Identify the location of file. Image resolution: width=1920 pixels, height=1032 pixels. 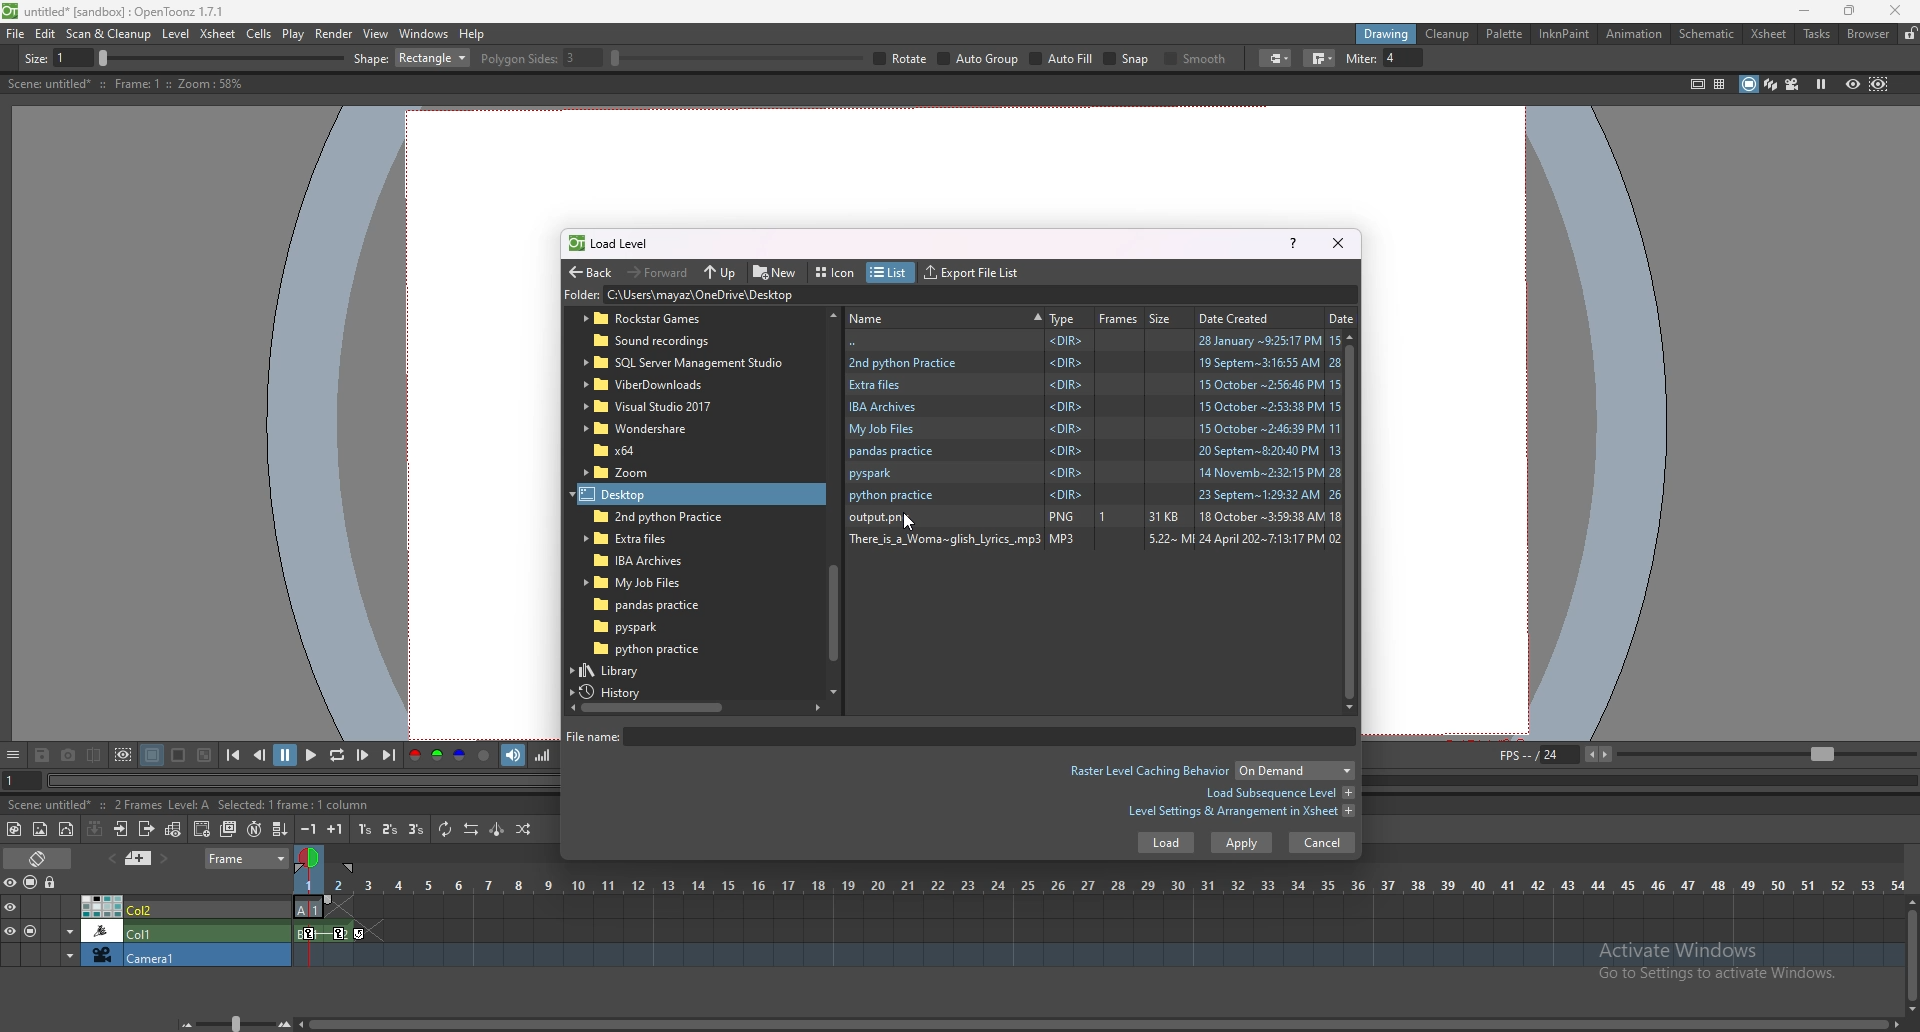
(1094, 540).